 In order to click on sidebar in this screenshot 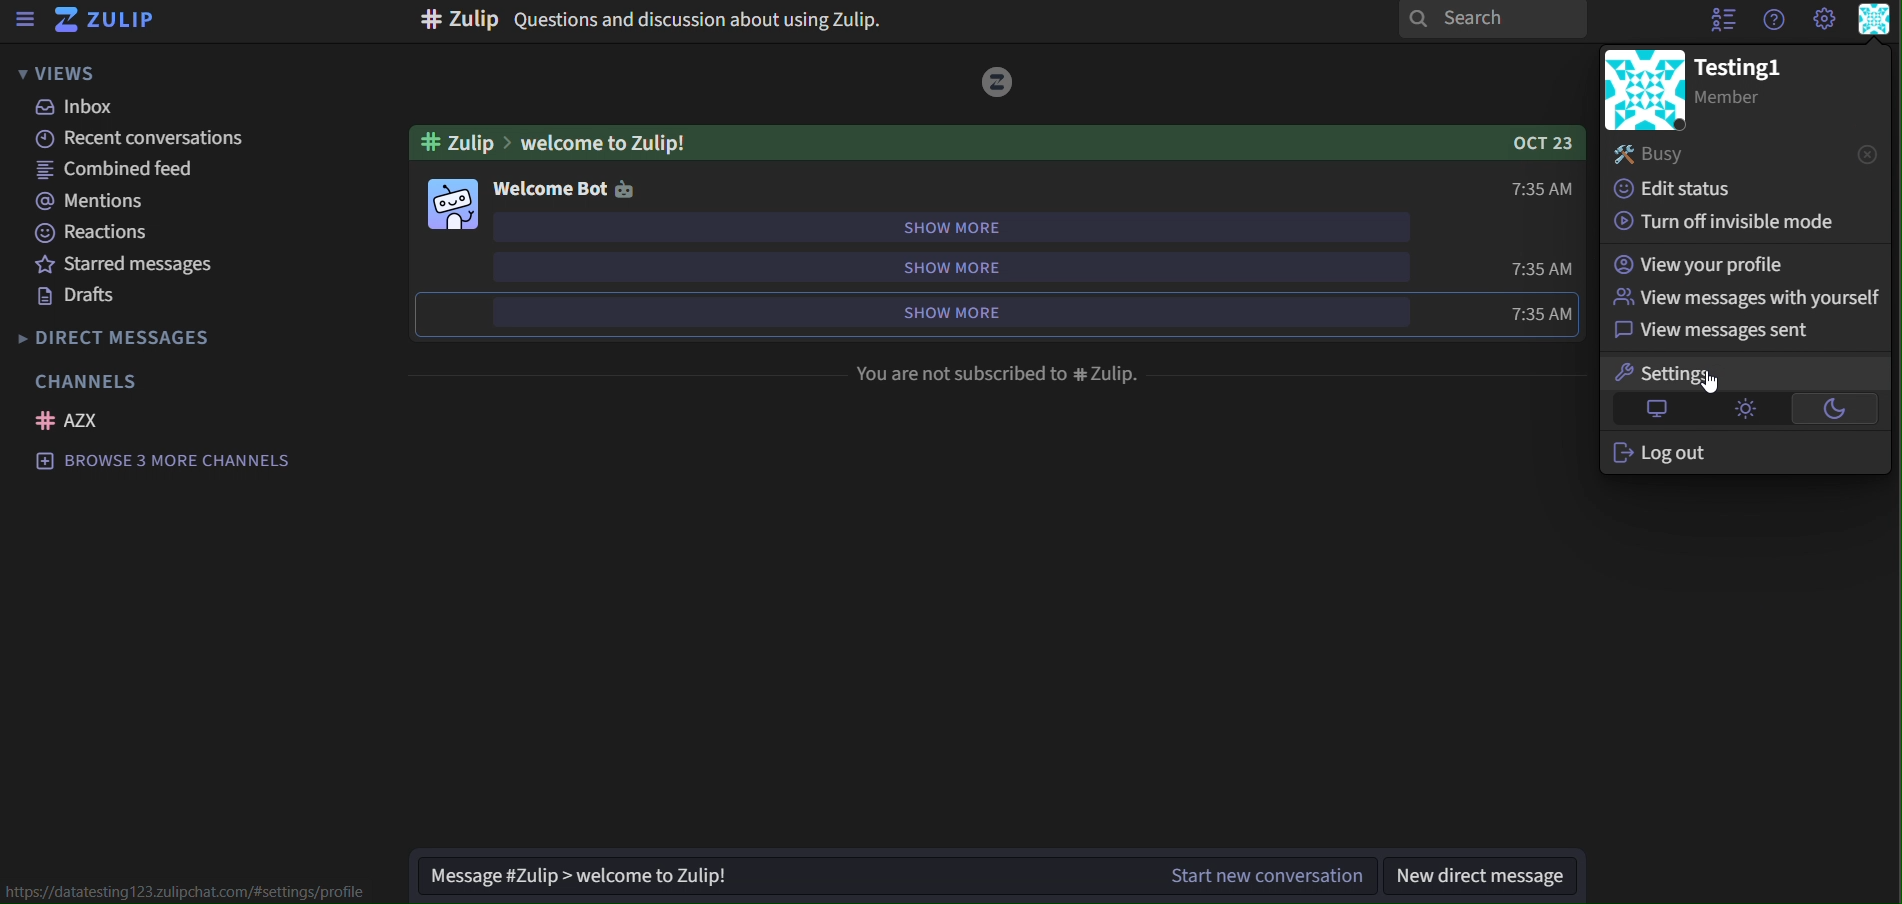, I will do `click(24, 19)`.